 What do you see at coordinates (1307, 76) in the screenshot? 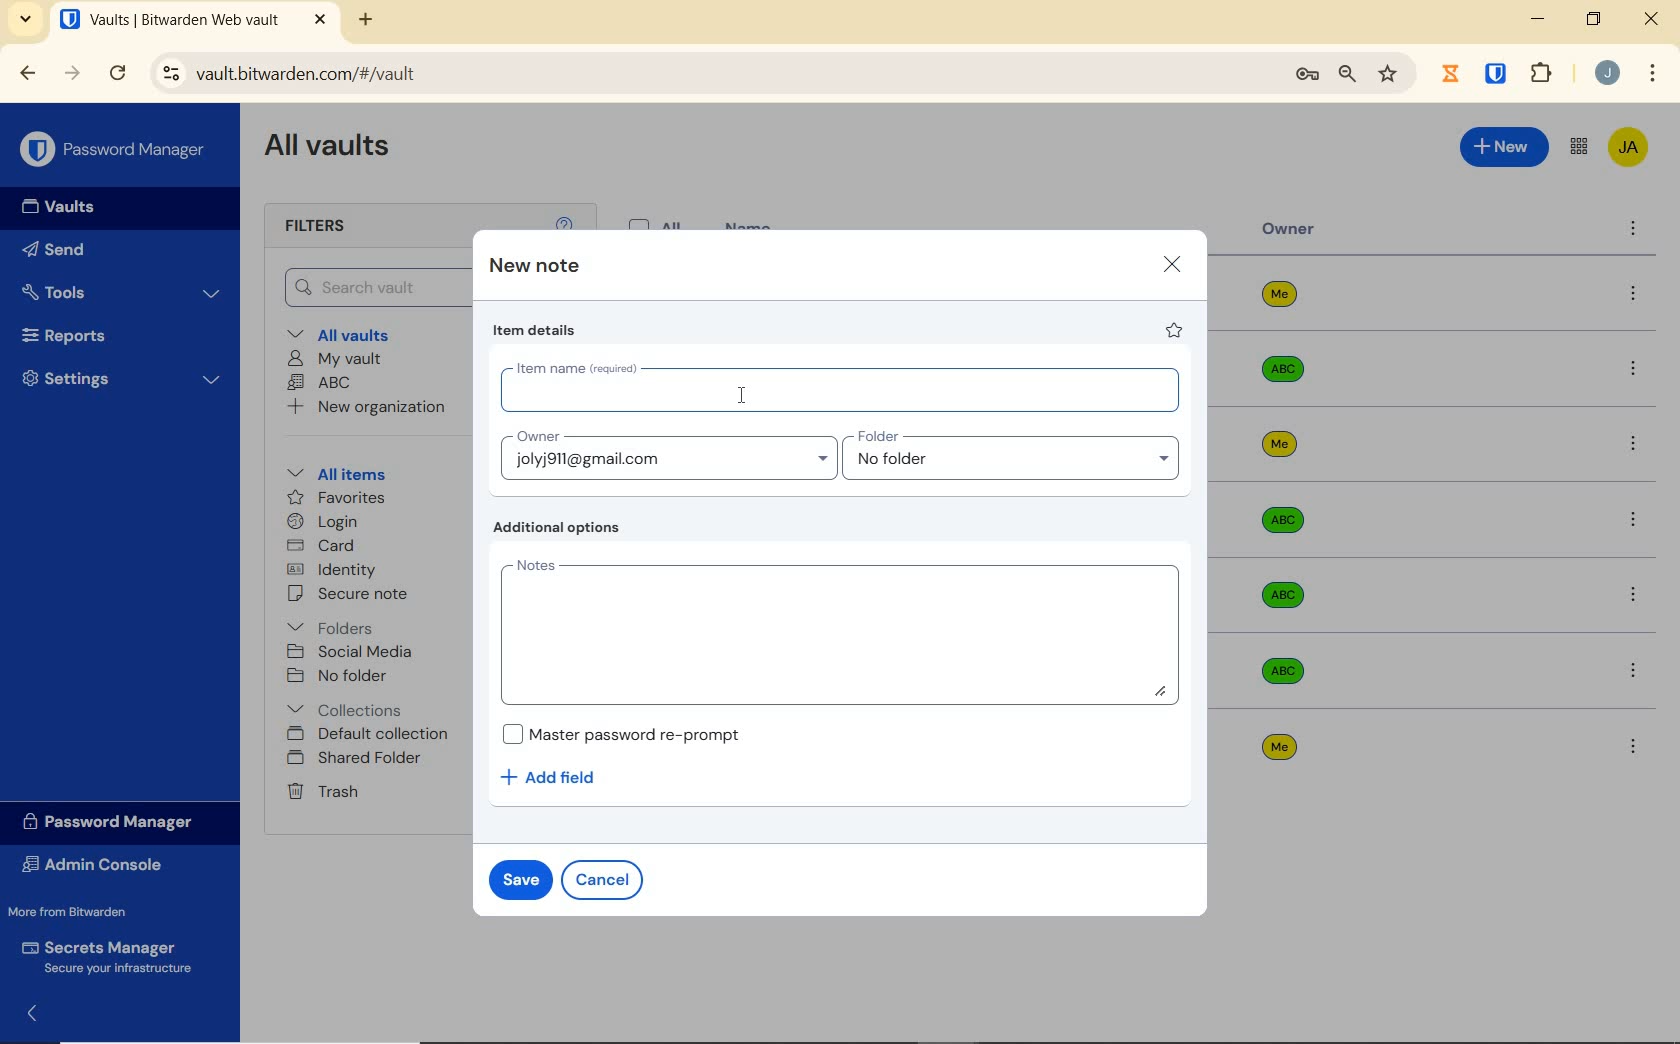
I see `manage passwords` at bounding box center [1307, 76].